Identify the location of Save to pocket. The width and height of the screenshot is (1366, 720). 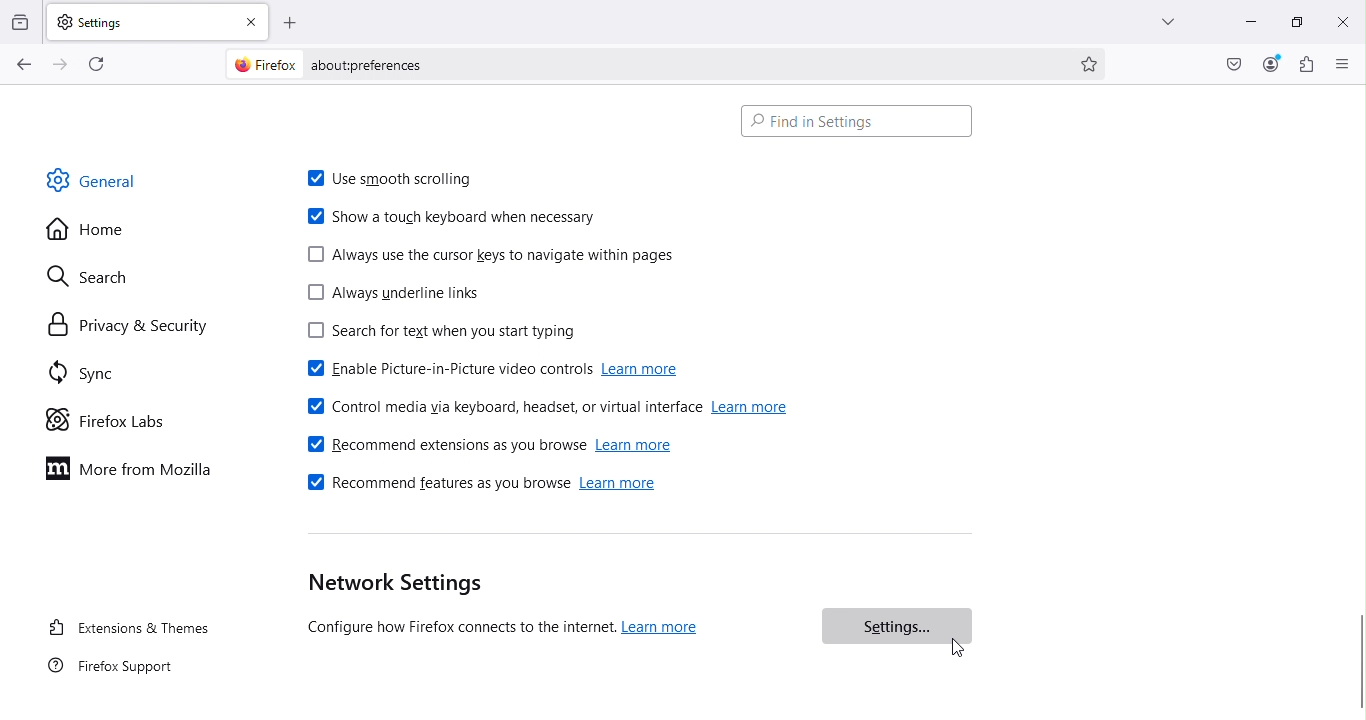
(1228, 63).